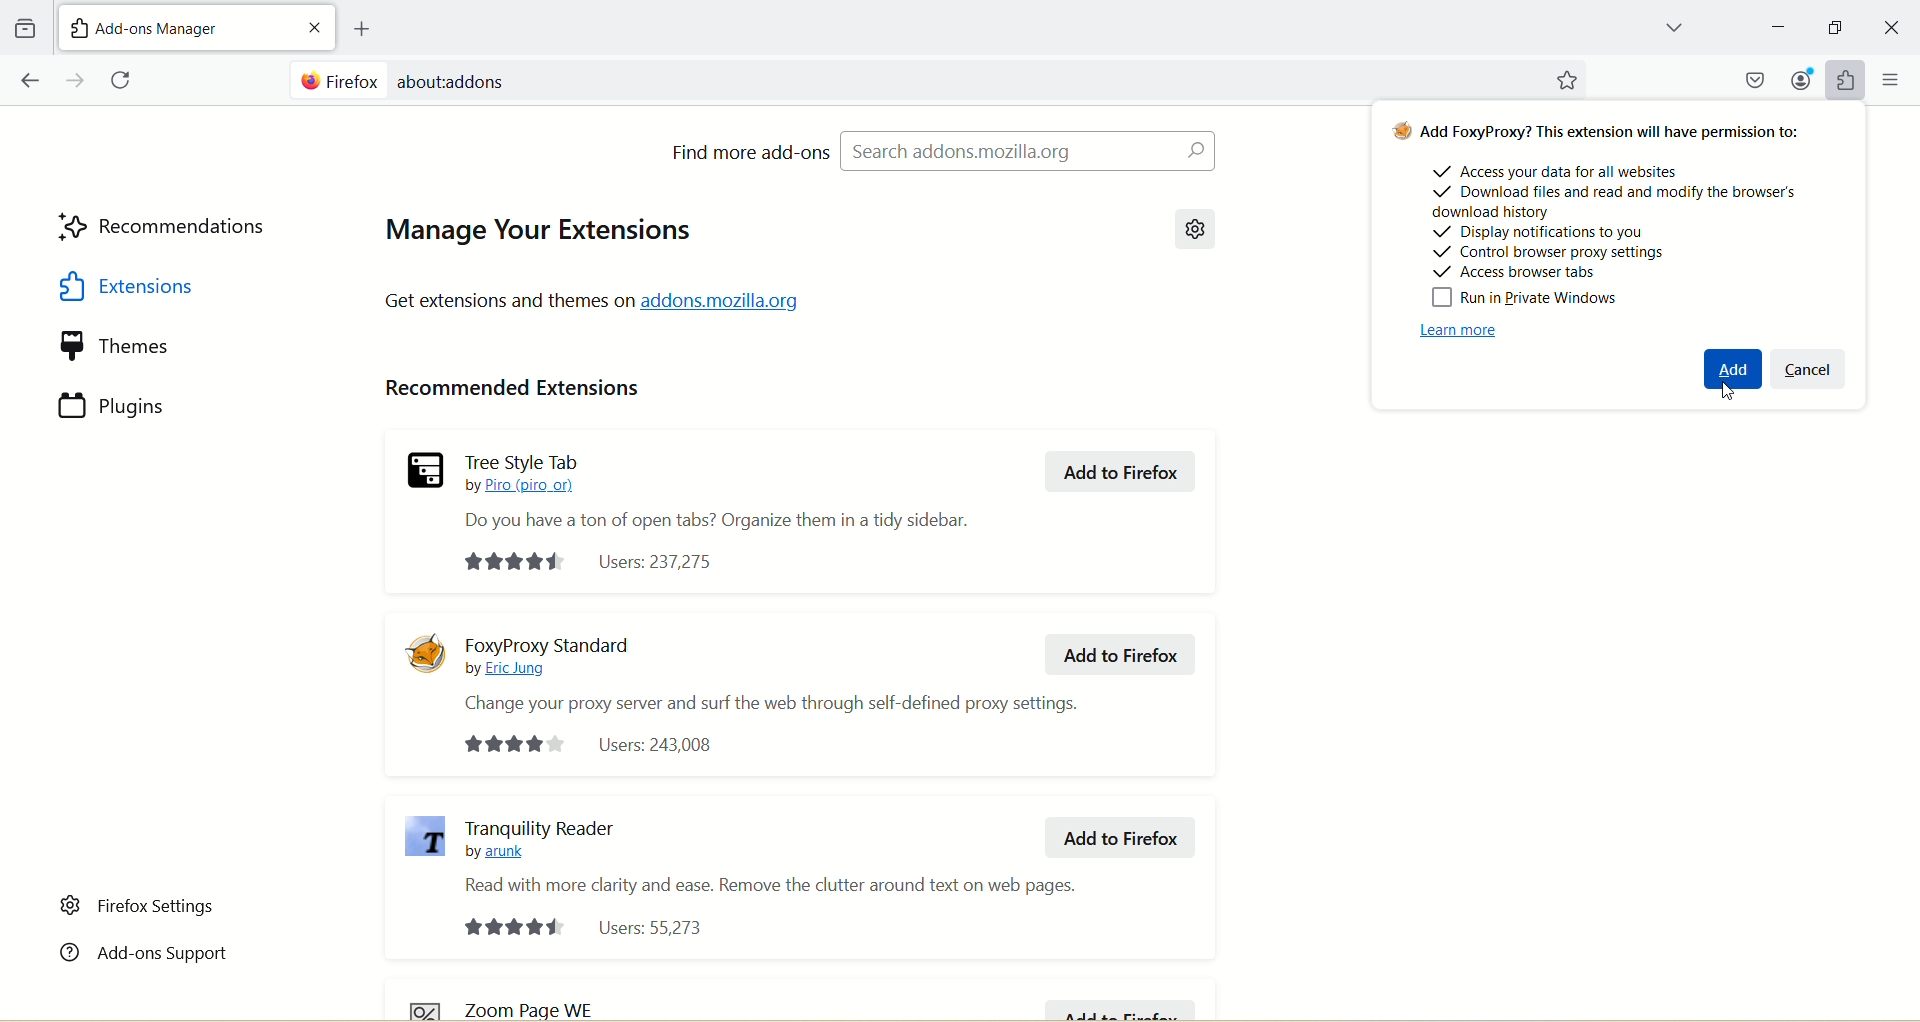 The width and height of the screenshot is (1920, 1022). Describe the element at coordinates (1119, 655) in the screenshot. I see `Add to Firefox` at that location.